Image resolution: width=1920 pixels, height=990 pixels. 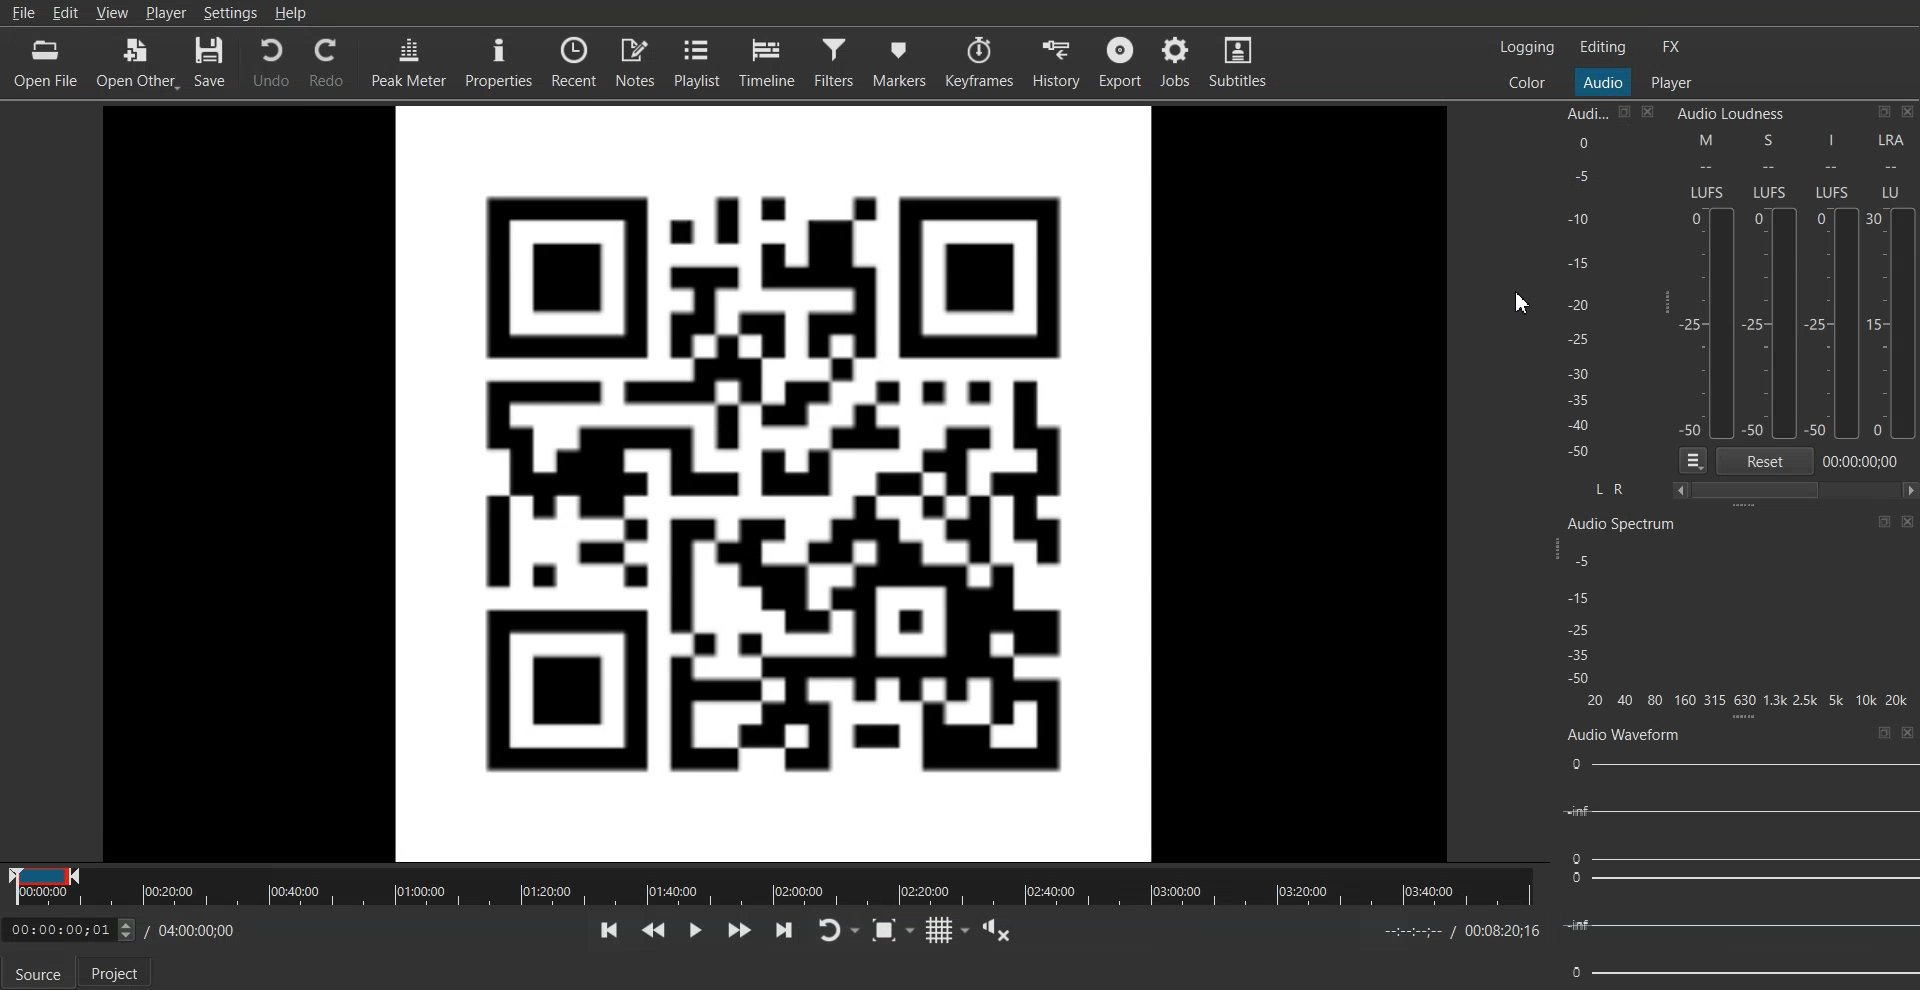 What do you see at coordinates (1664, 301) in the screenshot?
I see `Window Adjuster` at bounding box center [1664, 301].